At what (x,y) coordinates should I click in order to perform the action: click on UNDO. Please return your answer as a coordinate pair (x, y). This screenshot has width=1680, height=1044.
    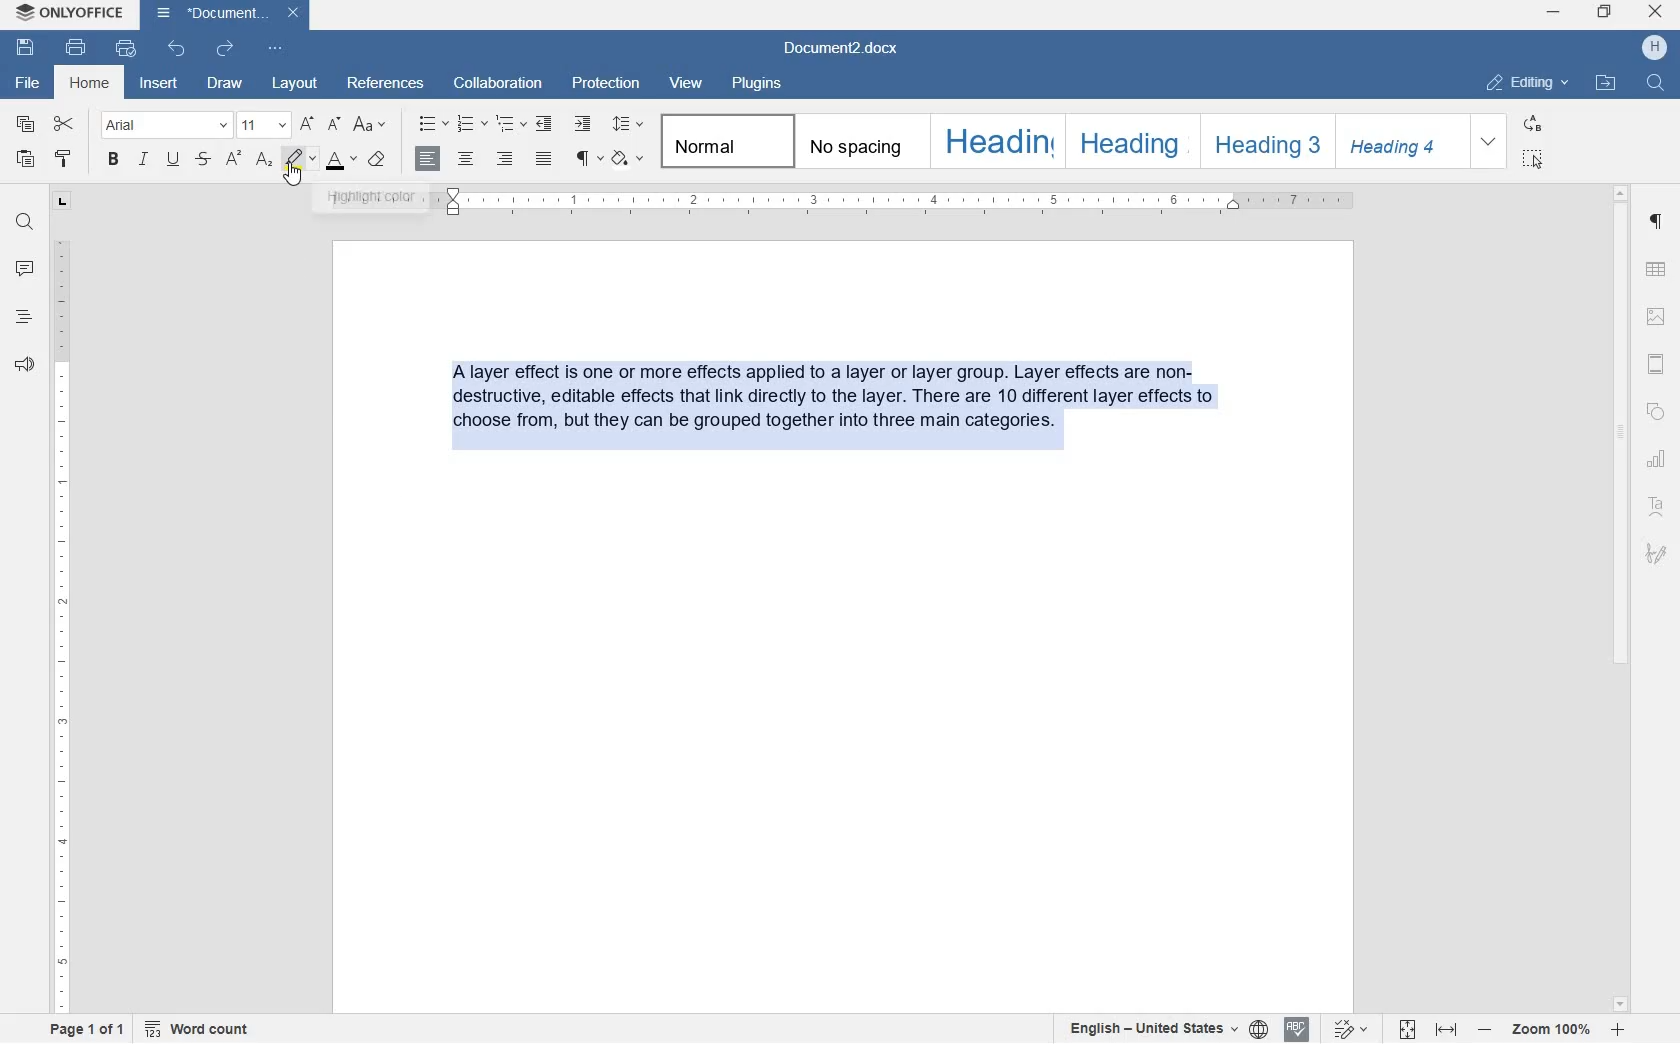
    Looking at the image, I should click on (178, 50).